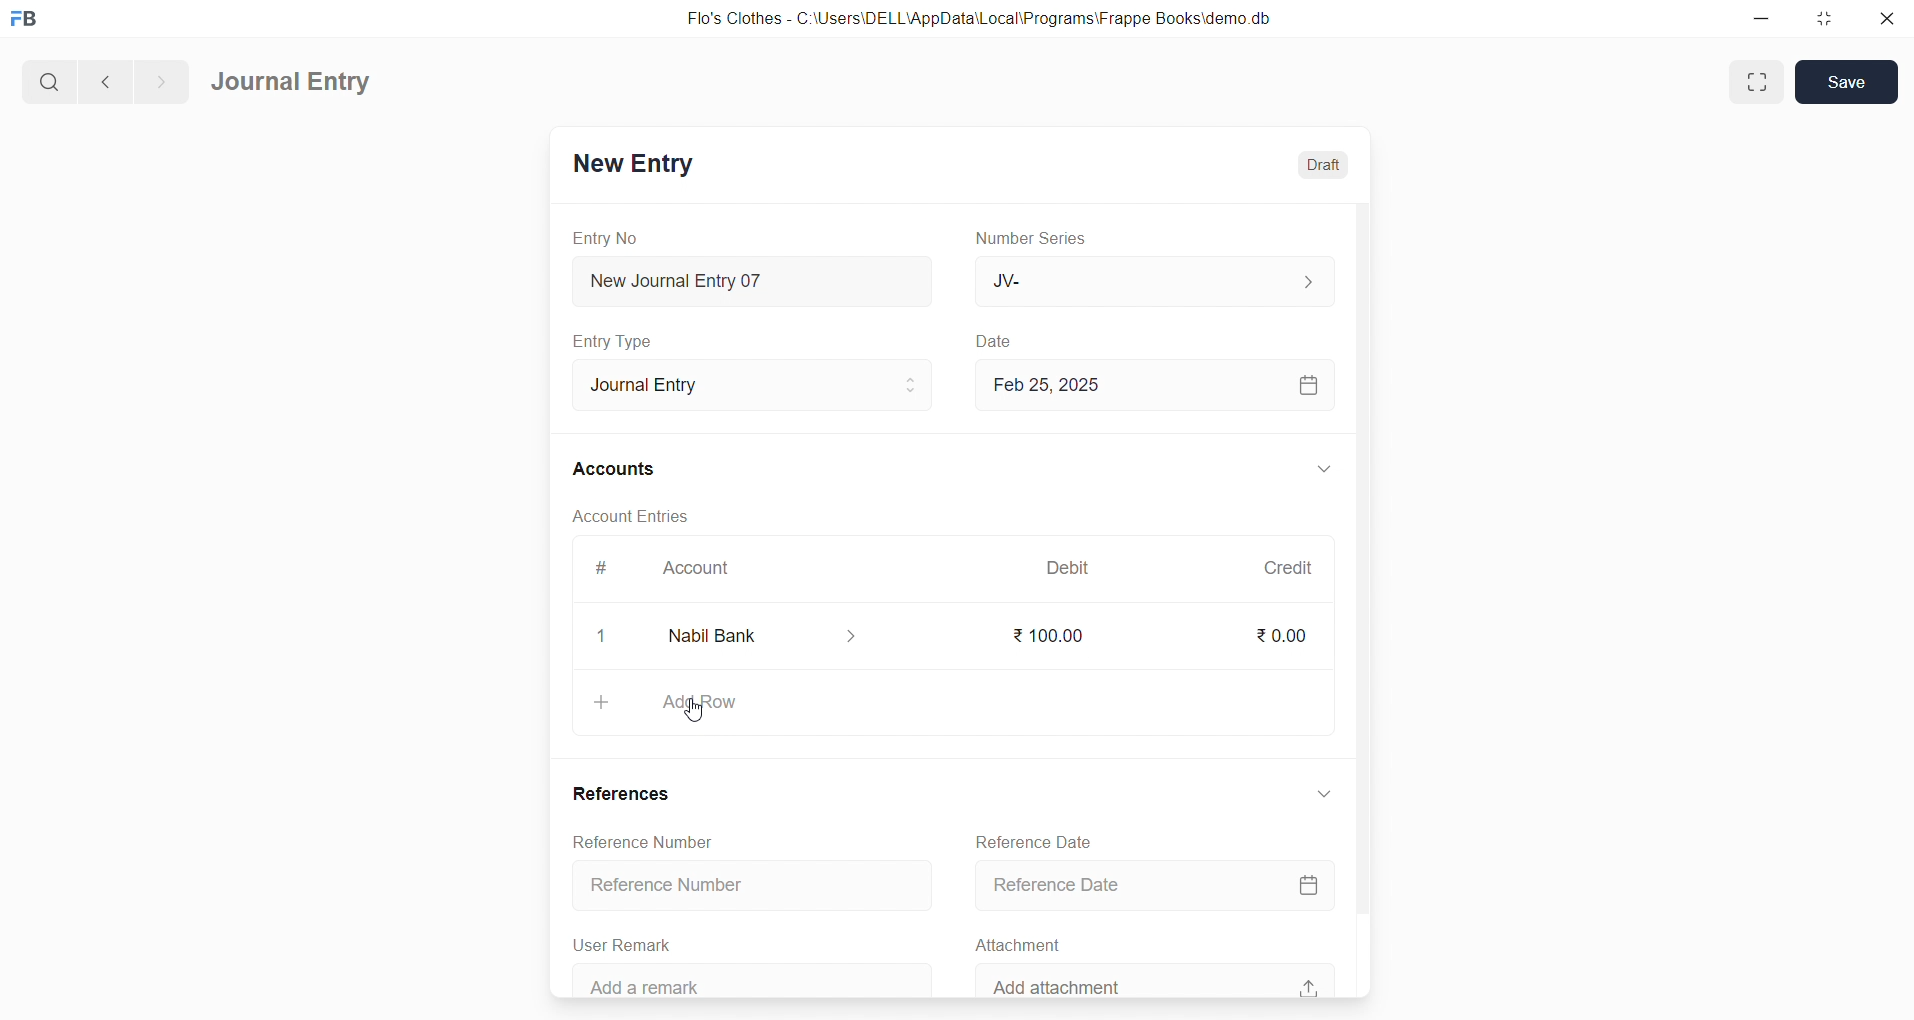 Image resolution: width=1914 pixels, height=1020 pixels. I want to click on Accounts, so click(615, 471).